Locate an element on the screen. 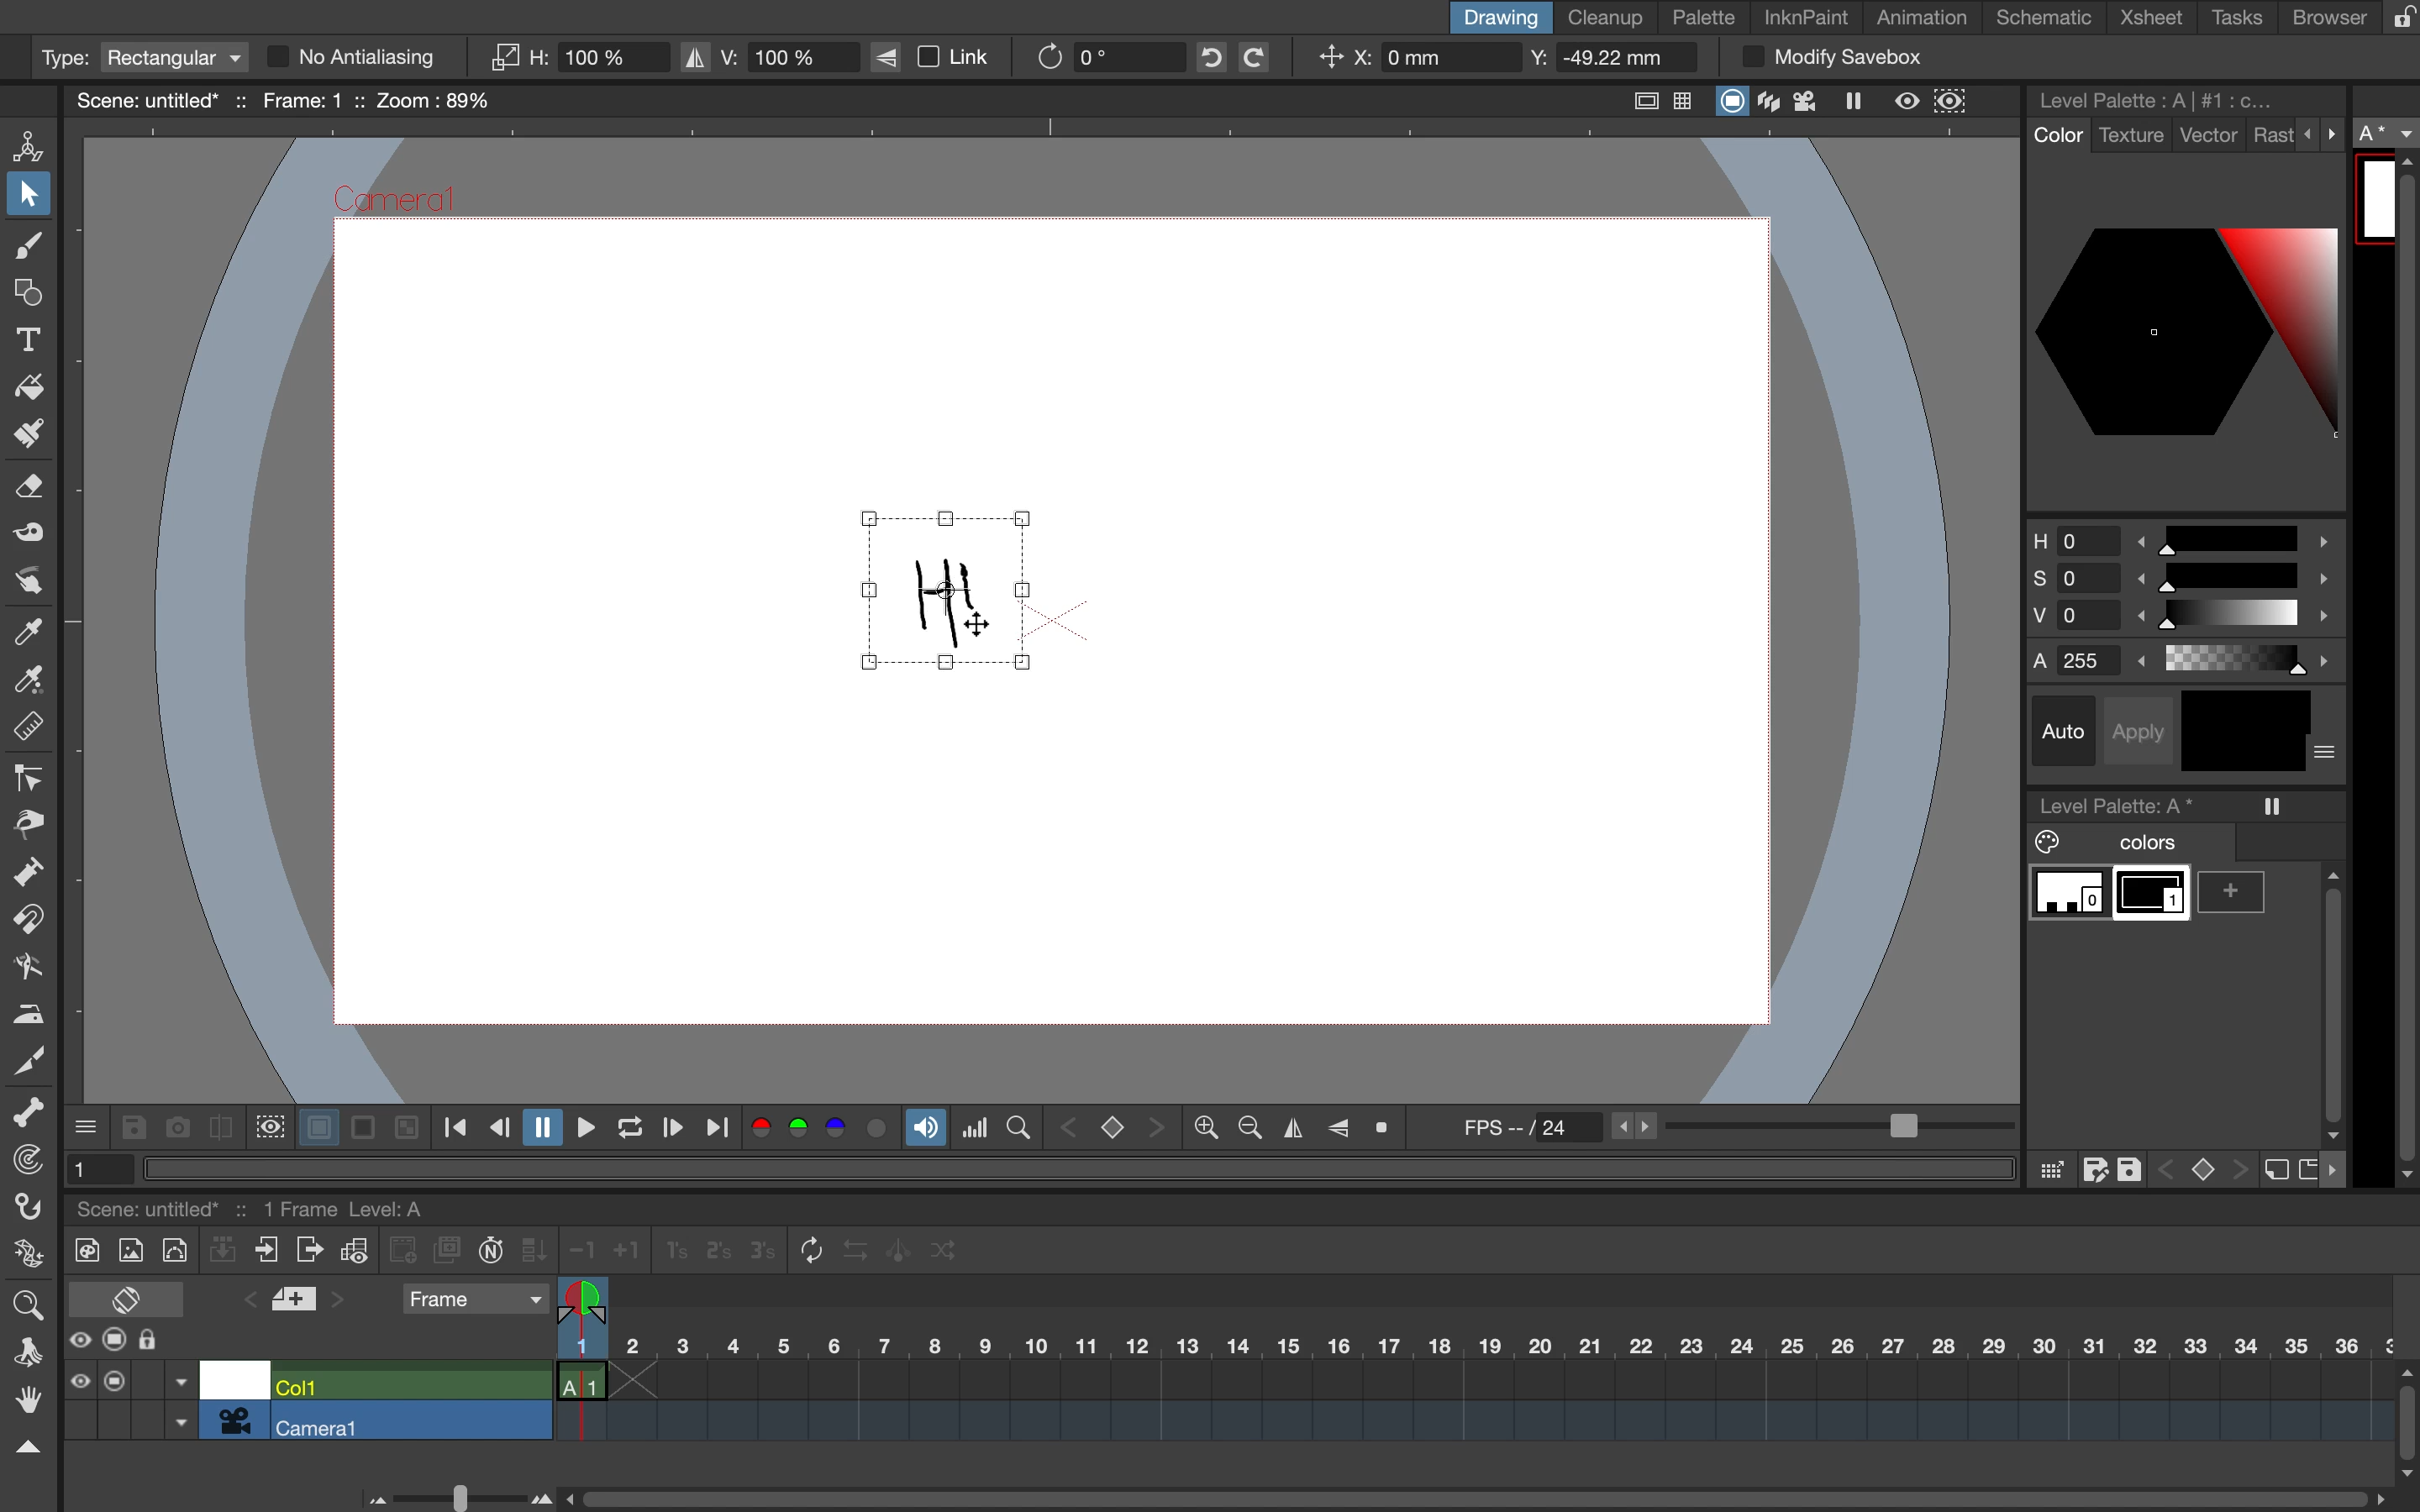  collapse is located at coordinates (26, 1448).